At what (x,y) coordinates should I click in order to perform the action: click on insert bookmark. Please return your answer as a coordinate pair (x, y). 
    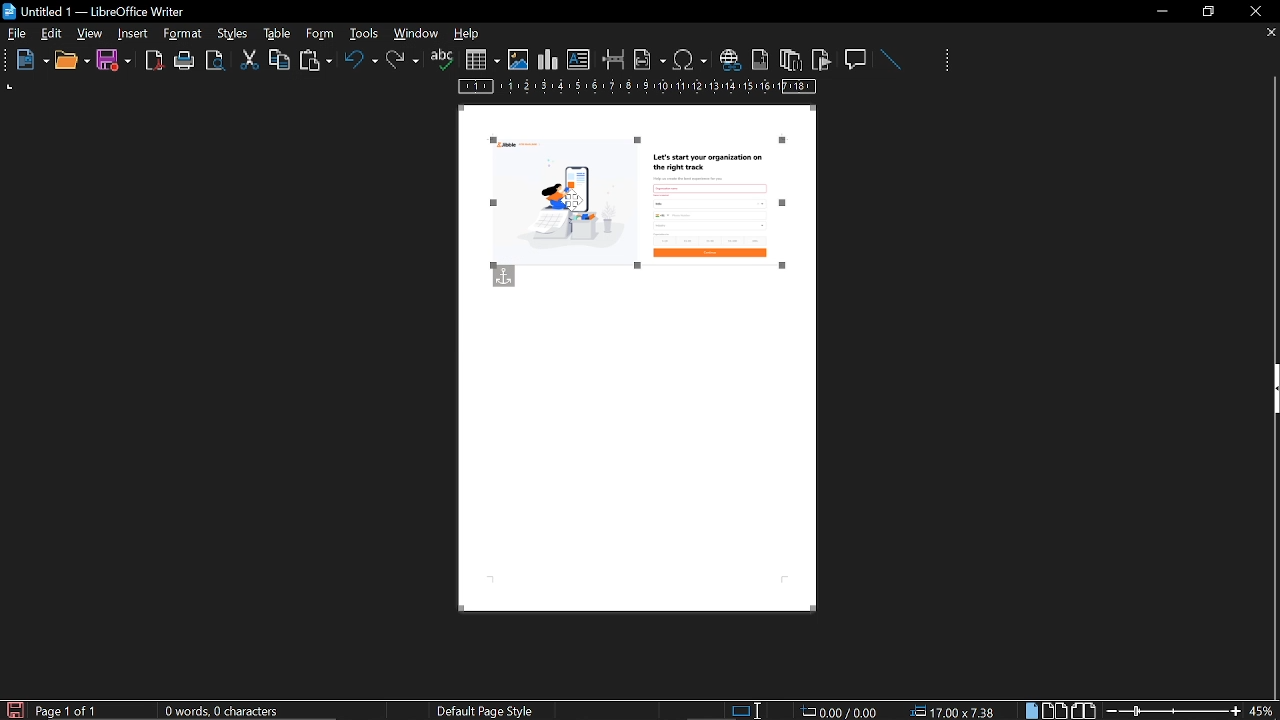
    Looking at the image, I should click on (822, 60).